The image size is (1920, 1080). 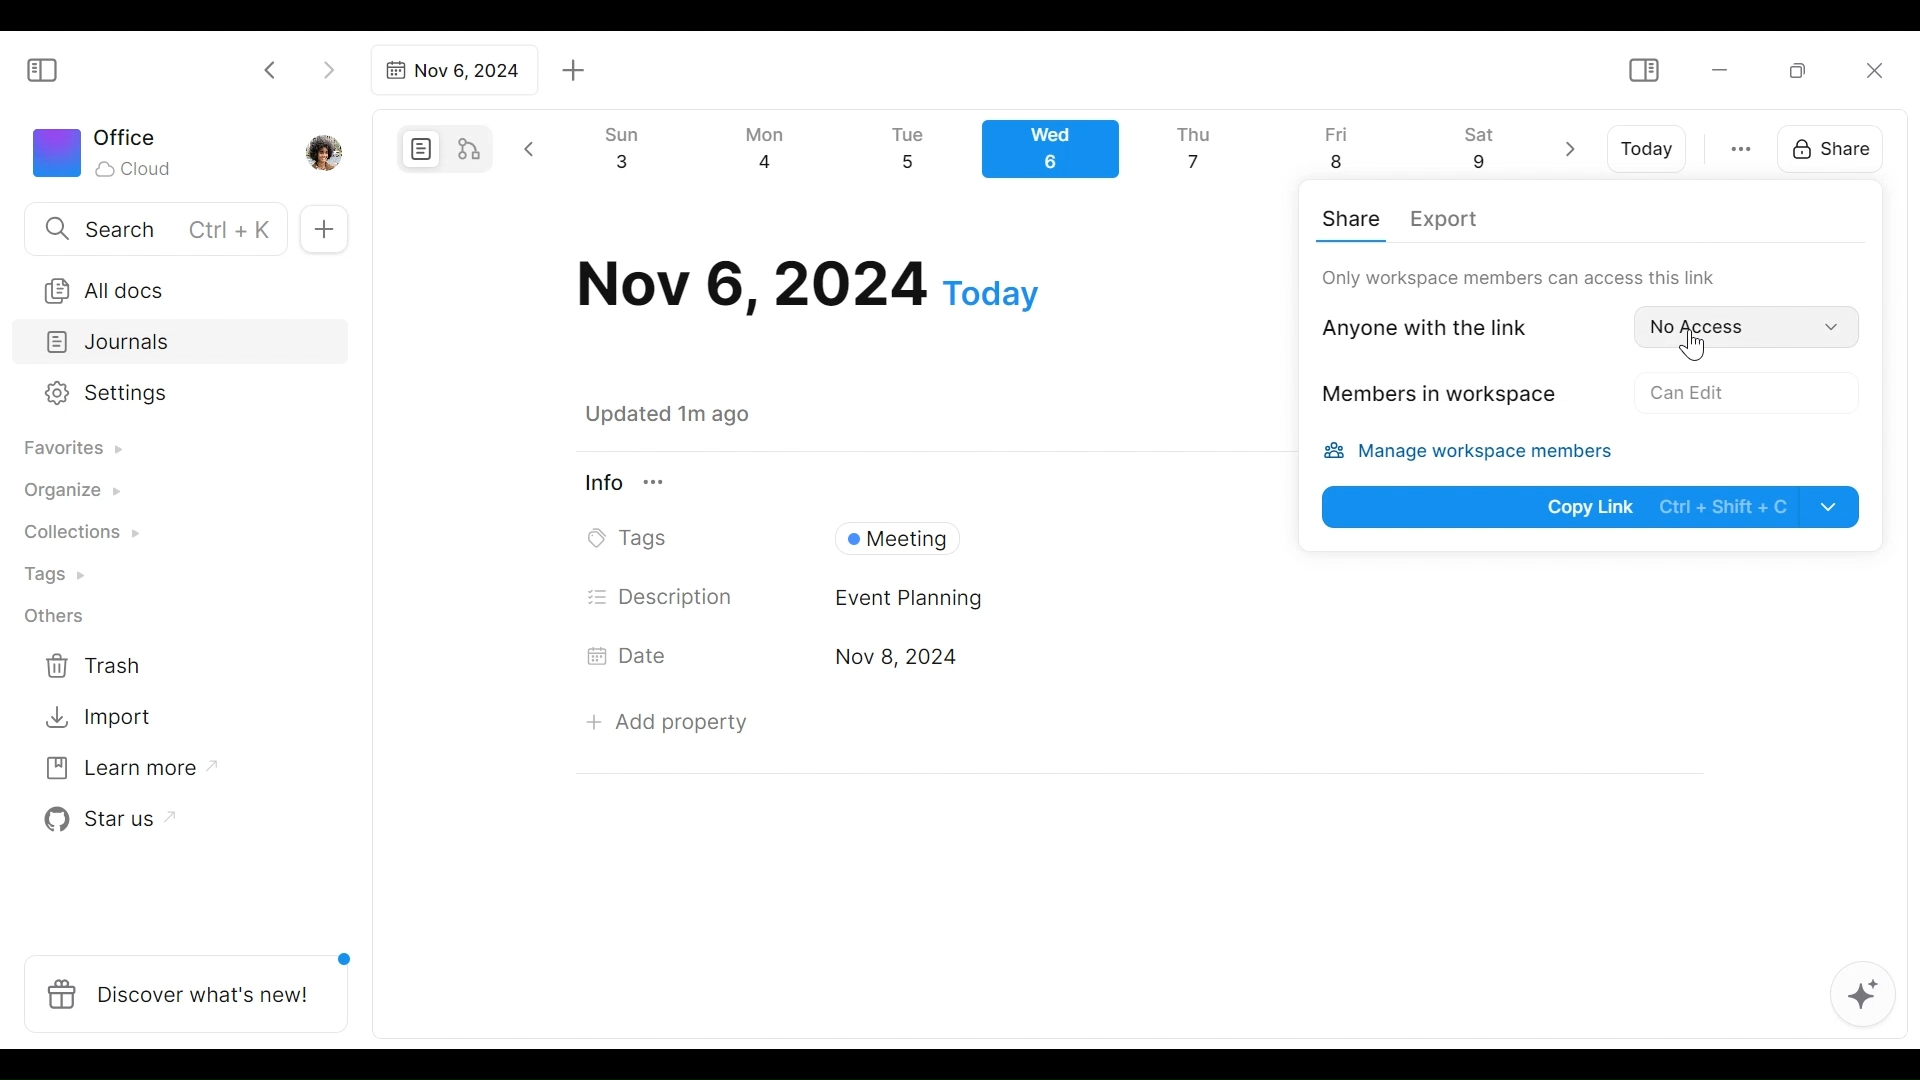 I want to click on Star us, so click(x=104, y=820).